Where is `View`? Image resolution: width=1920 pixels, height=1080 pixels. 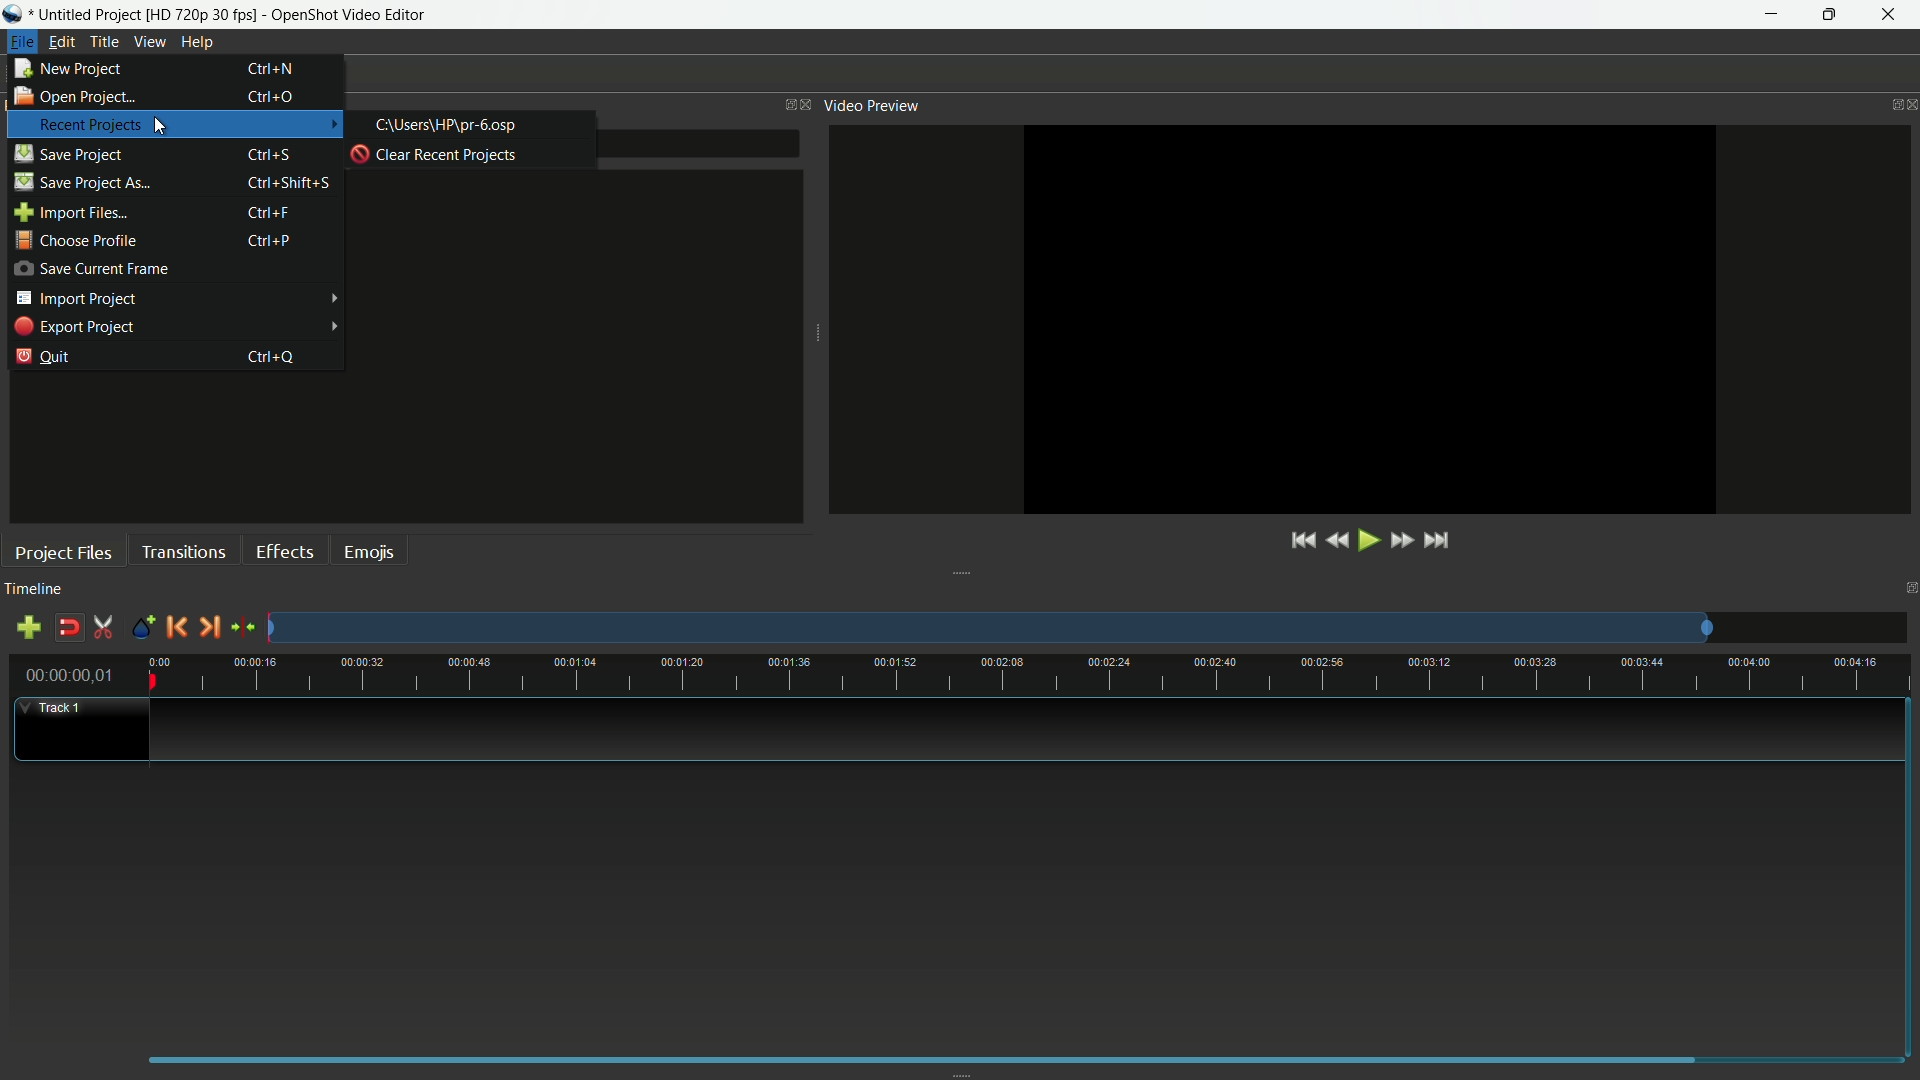
View is located at coordinates (151, 42).